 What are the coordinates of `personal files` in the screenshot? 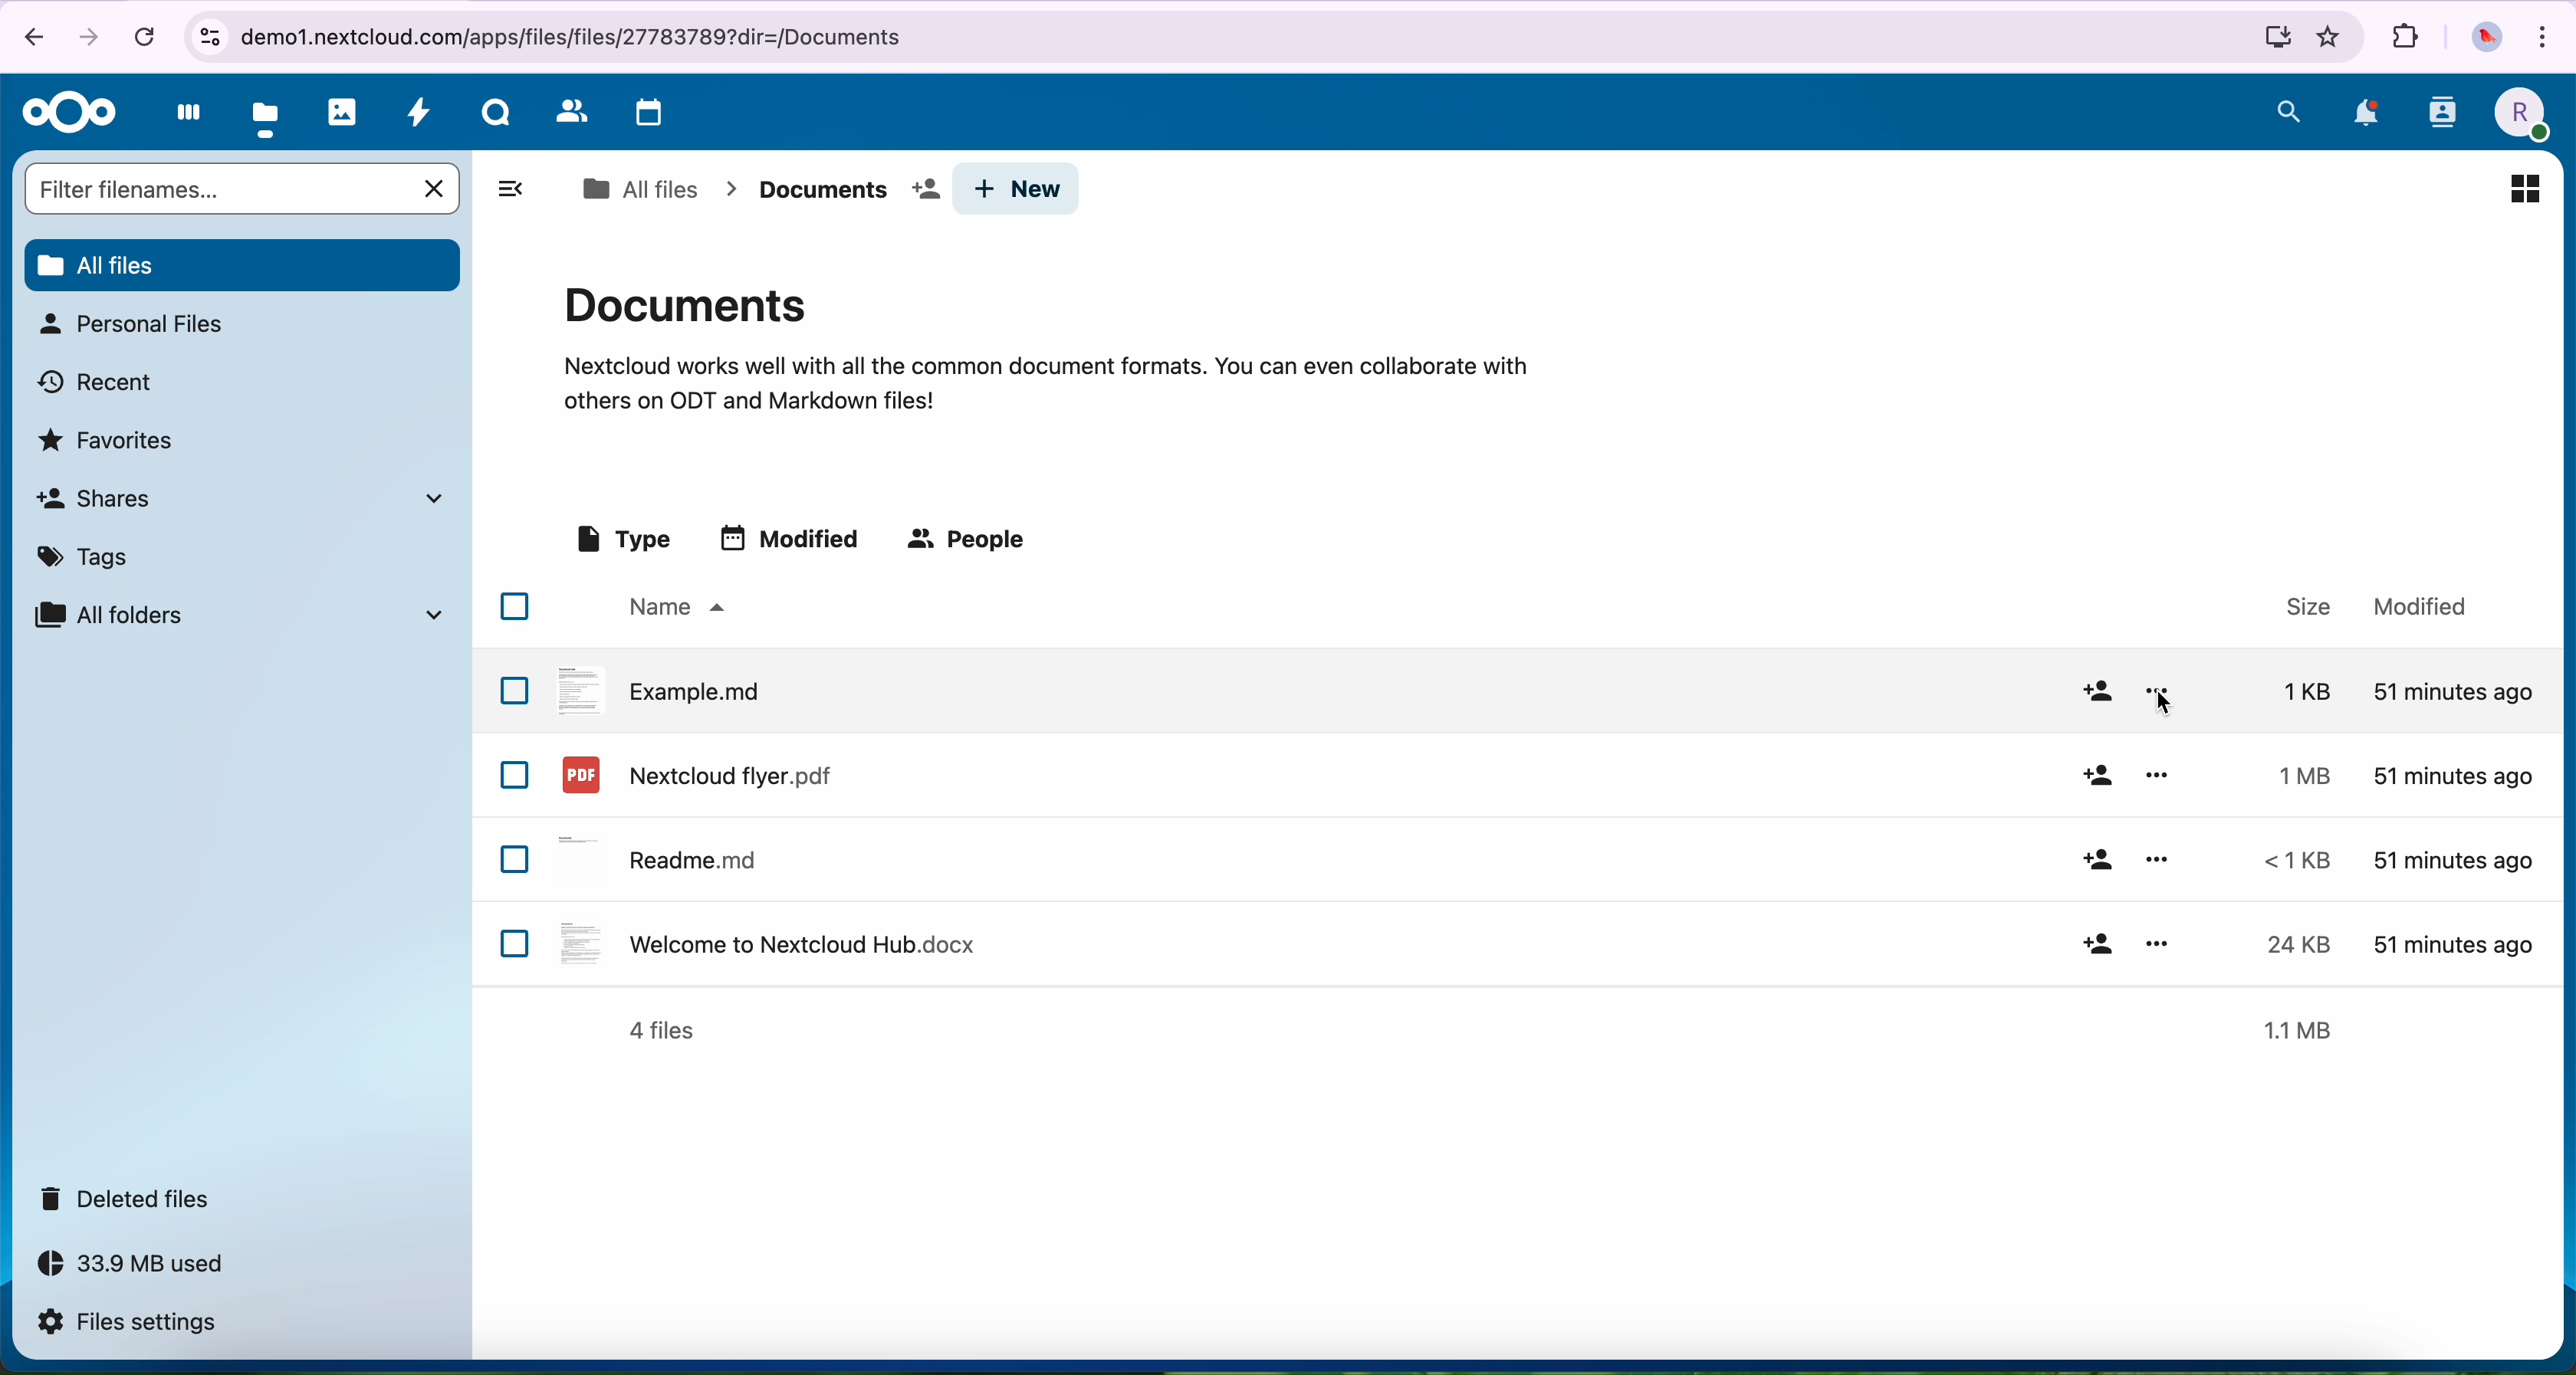 It's located at (130, 324).